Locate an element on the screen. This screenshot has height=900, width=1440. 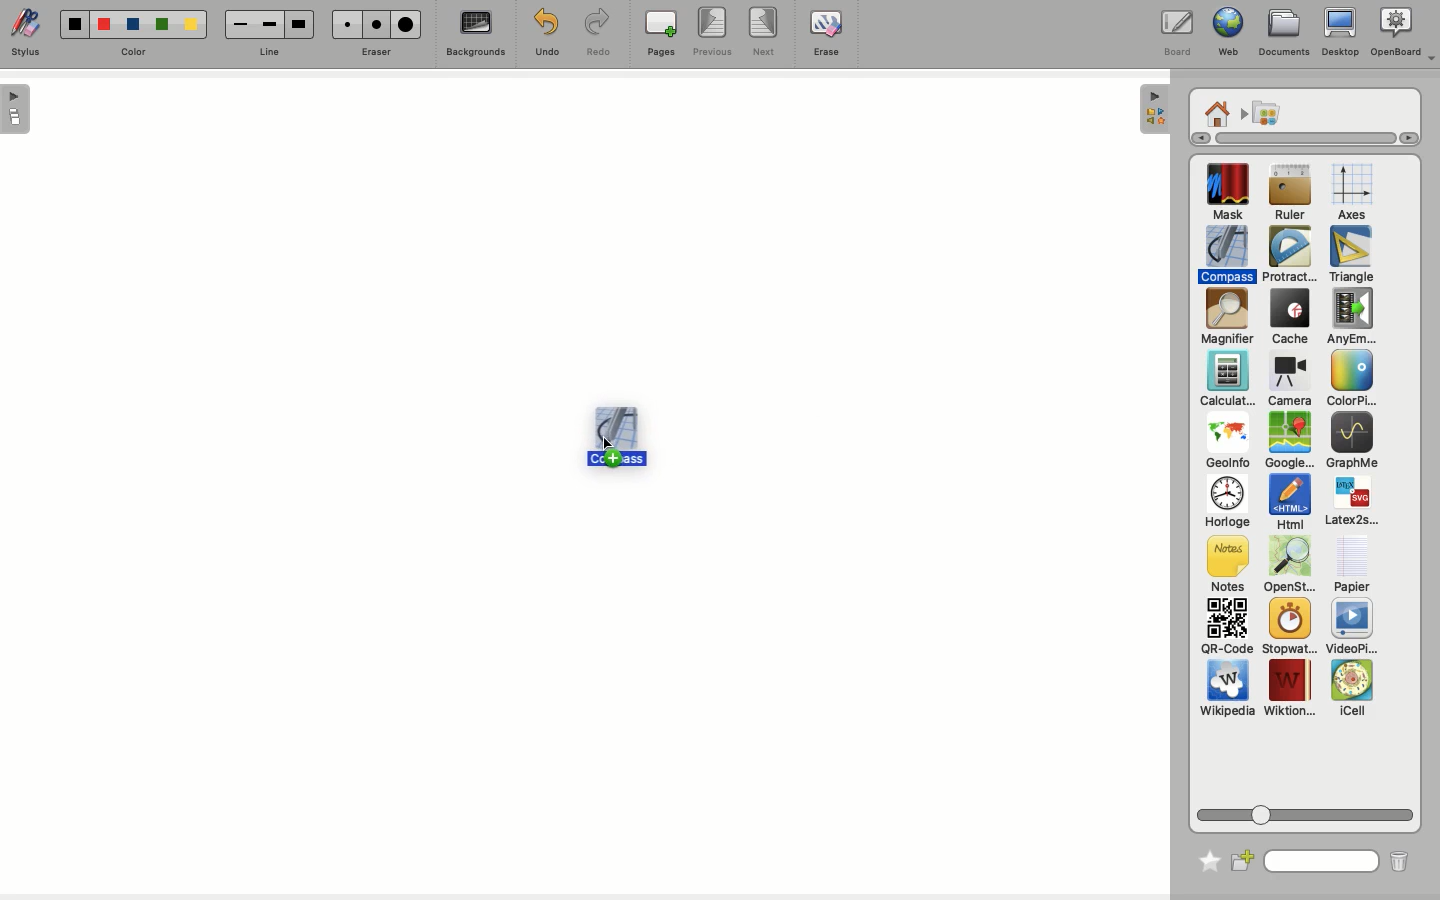
Previous is located at coordinates (712, 33).